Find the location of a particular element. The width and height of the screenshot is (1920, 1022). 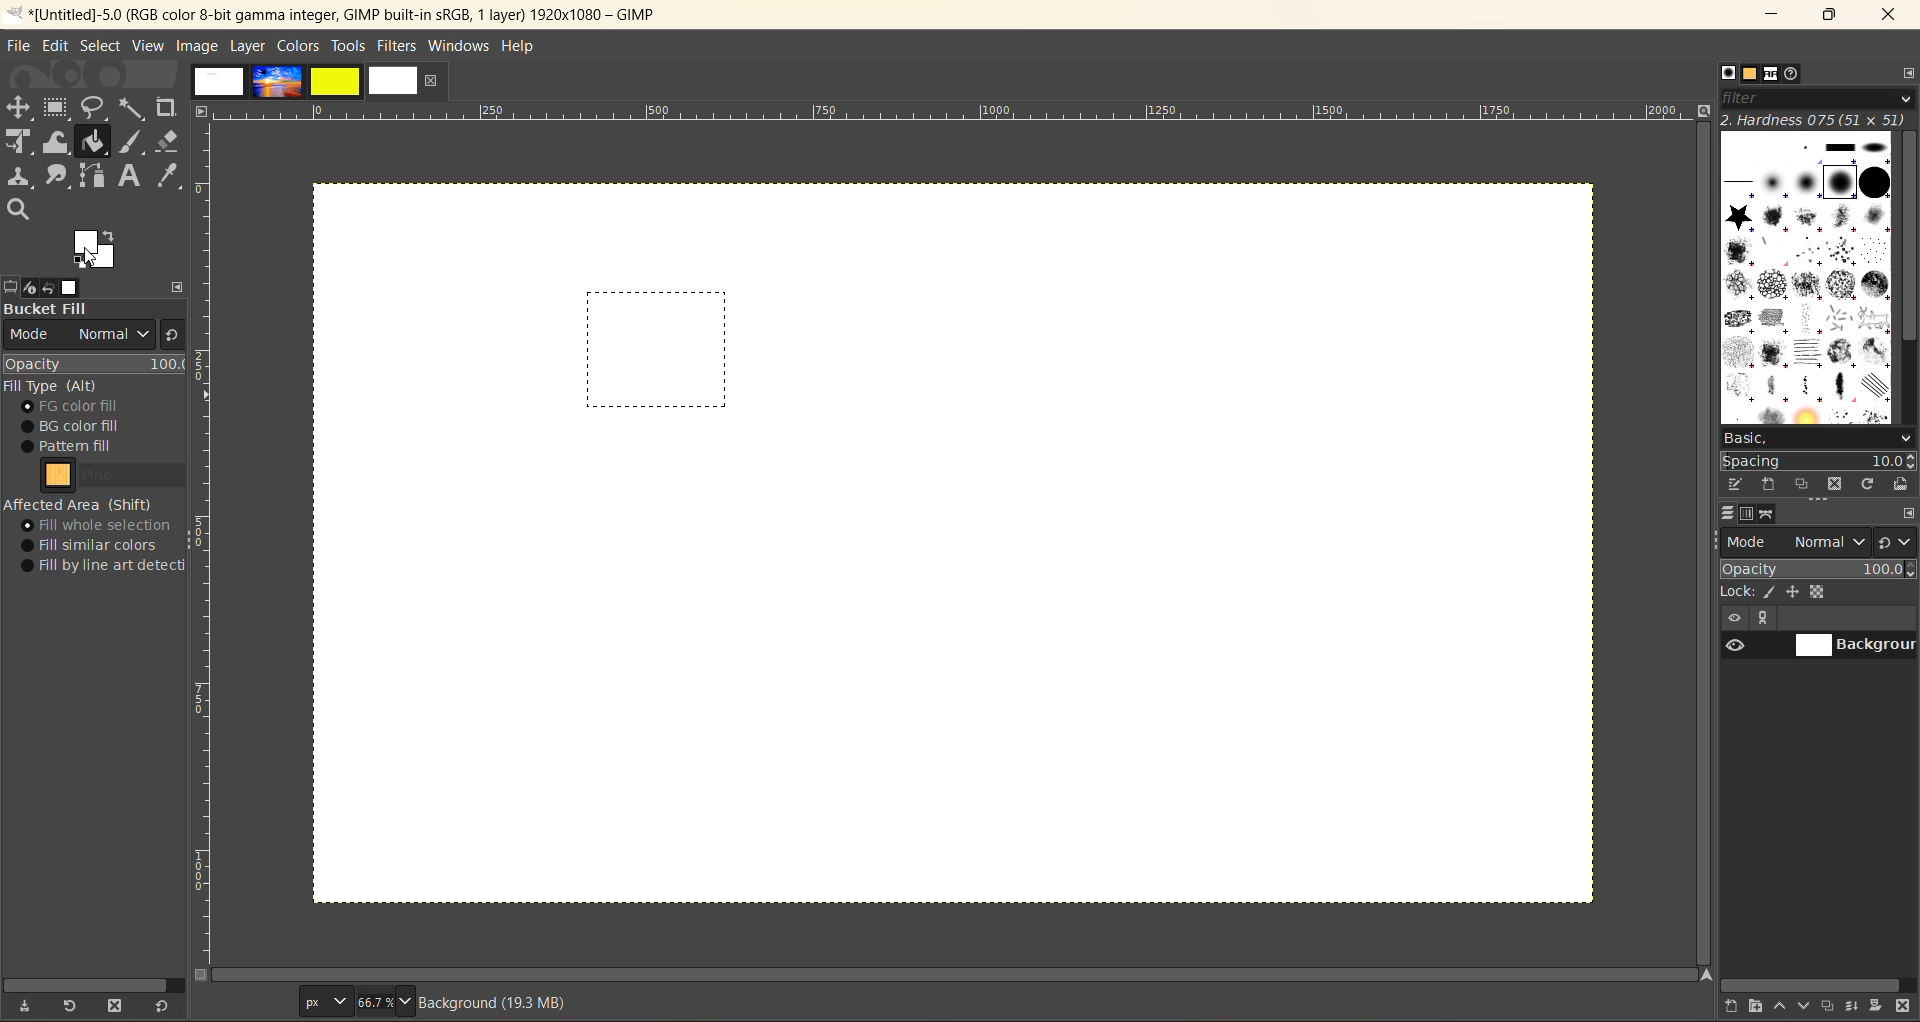

horizontal scroll bar is located at coordinates (92, 981).